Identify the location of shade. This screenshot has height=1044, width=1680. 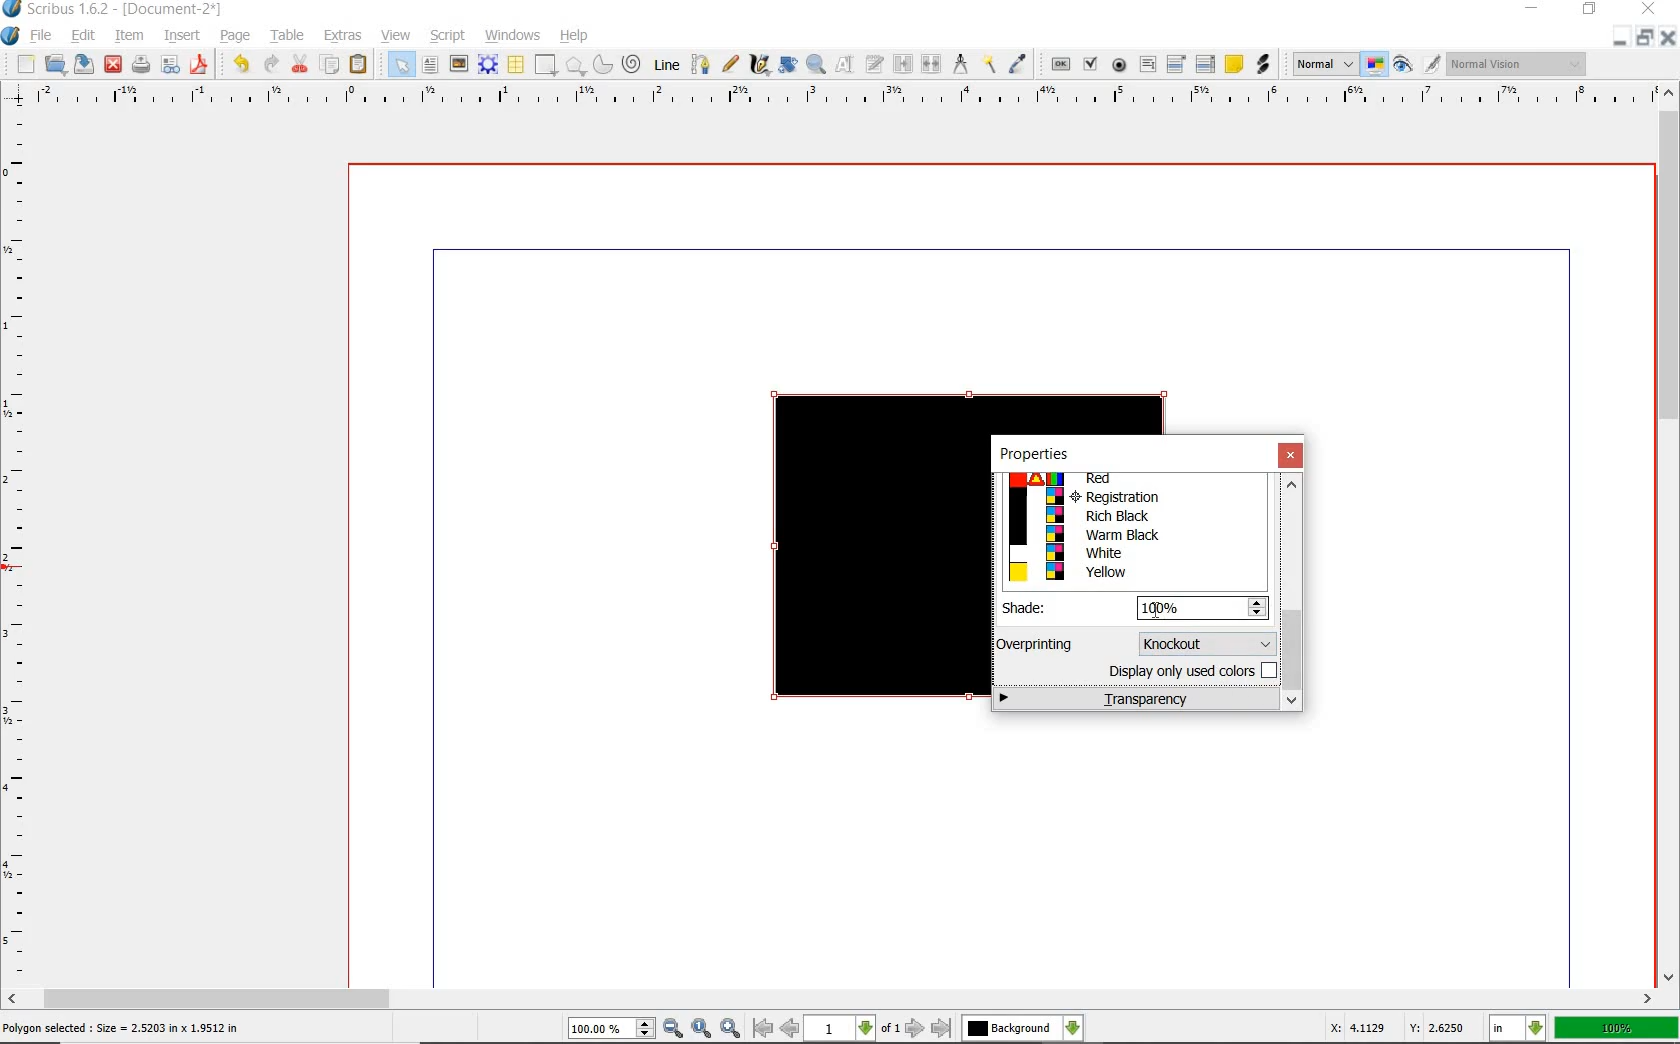
(1204, 606).